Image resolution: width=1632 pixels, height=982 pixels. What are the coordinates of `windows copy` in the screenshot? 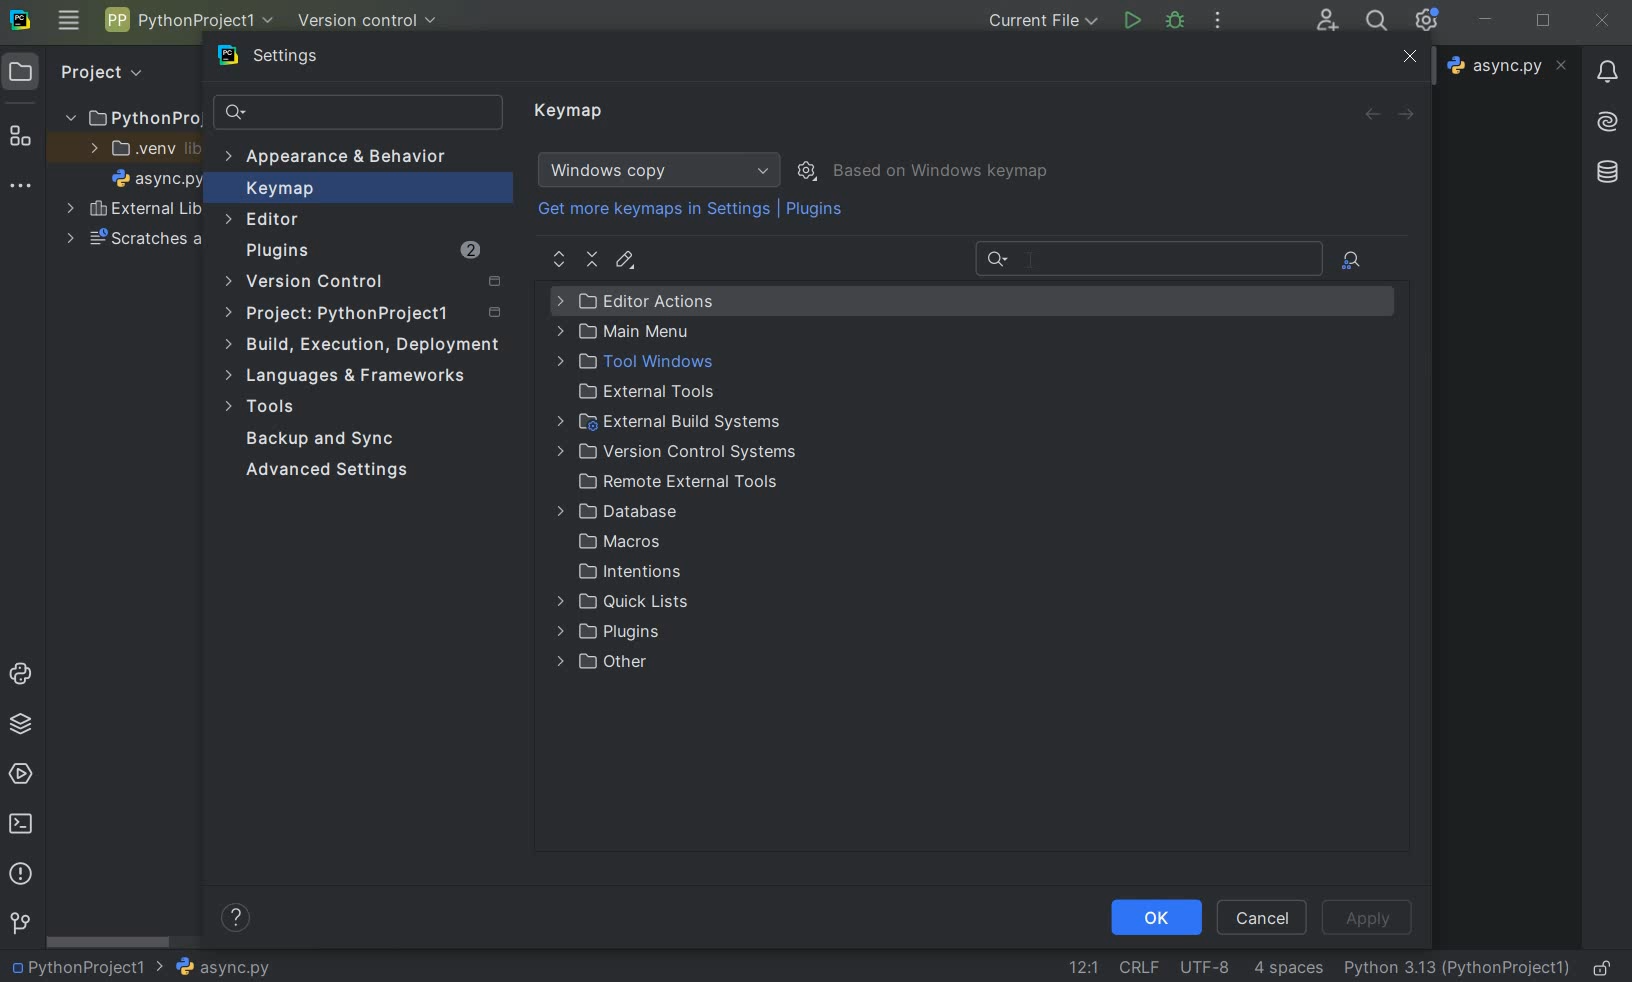 It's located at (662, 170).